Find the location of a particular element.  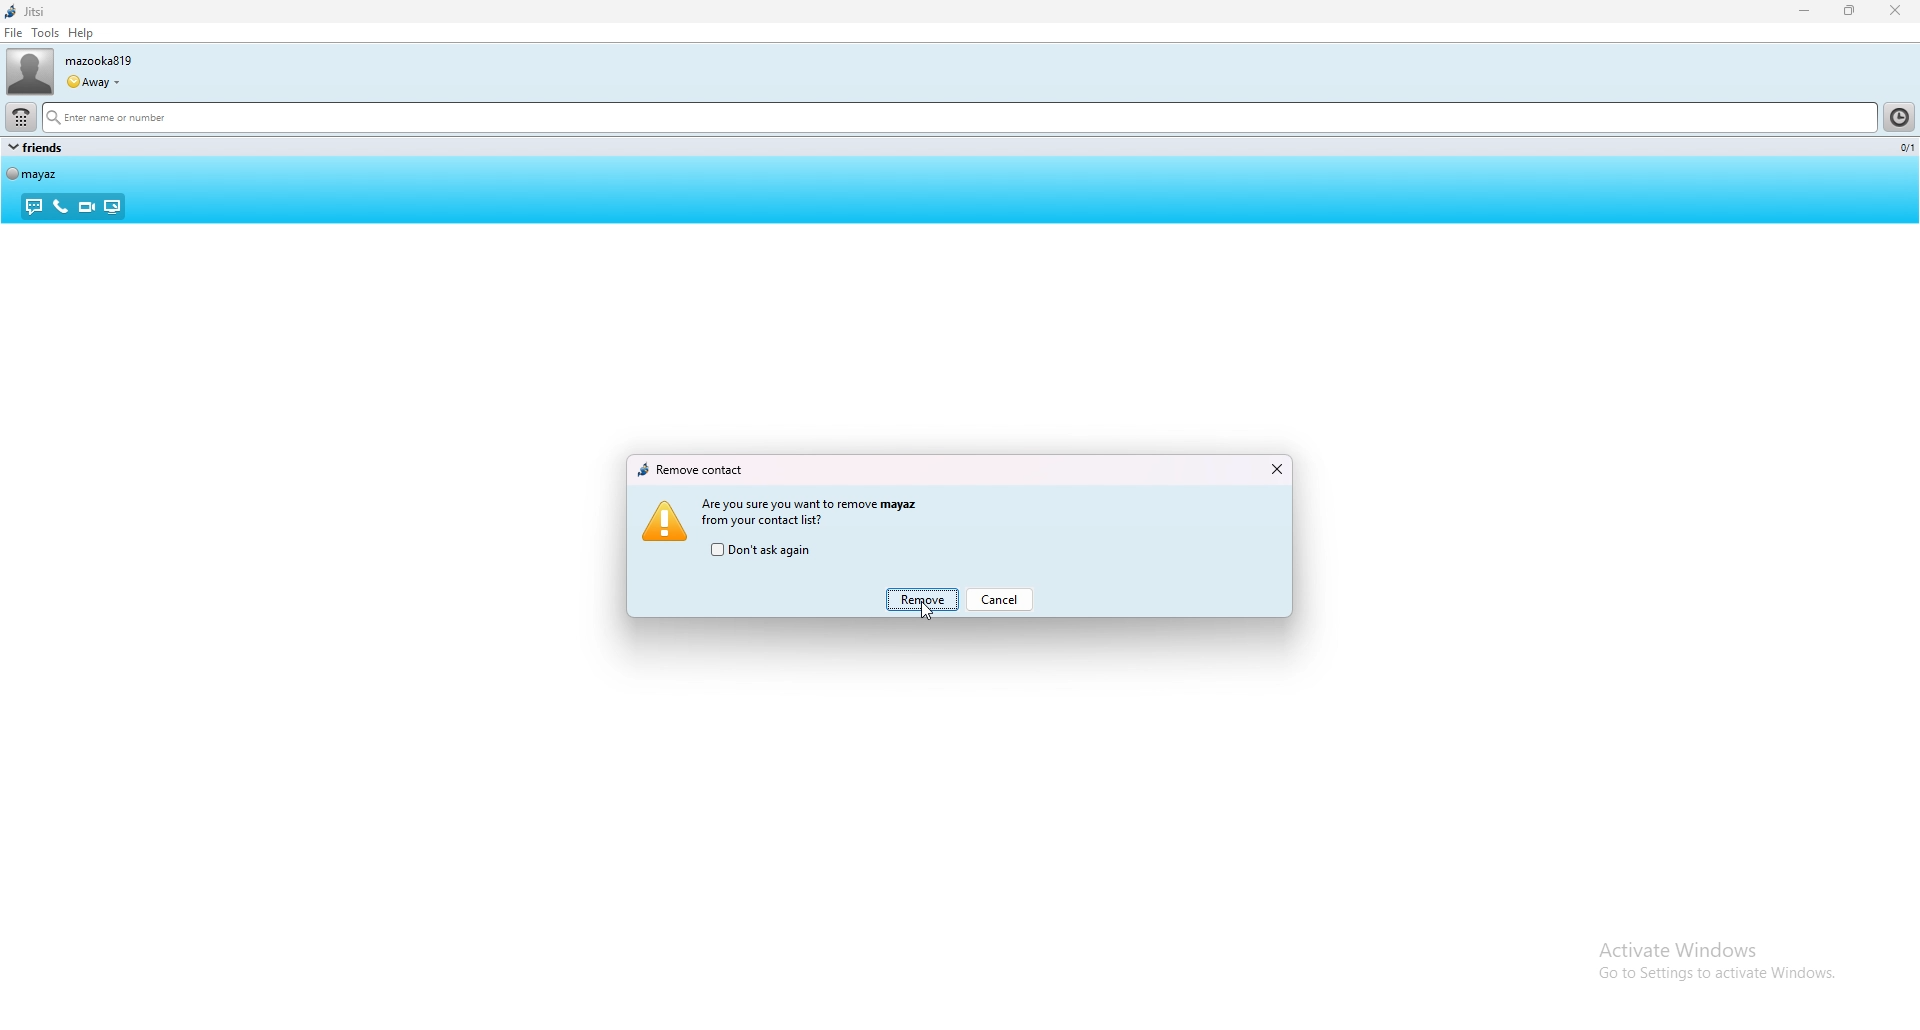

dialpad is located at coordinates (20, 116).